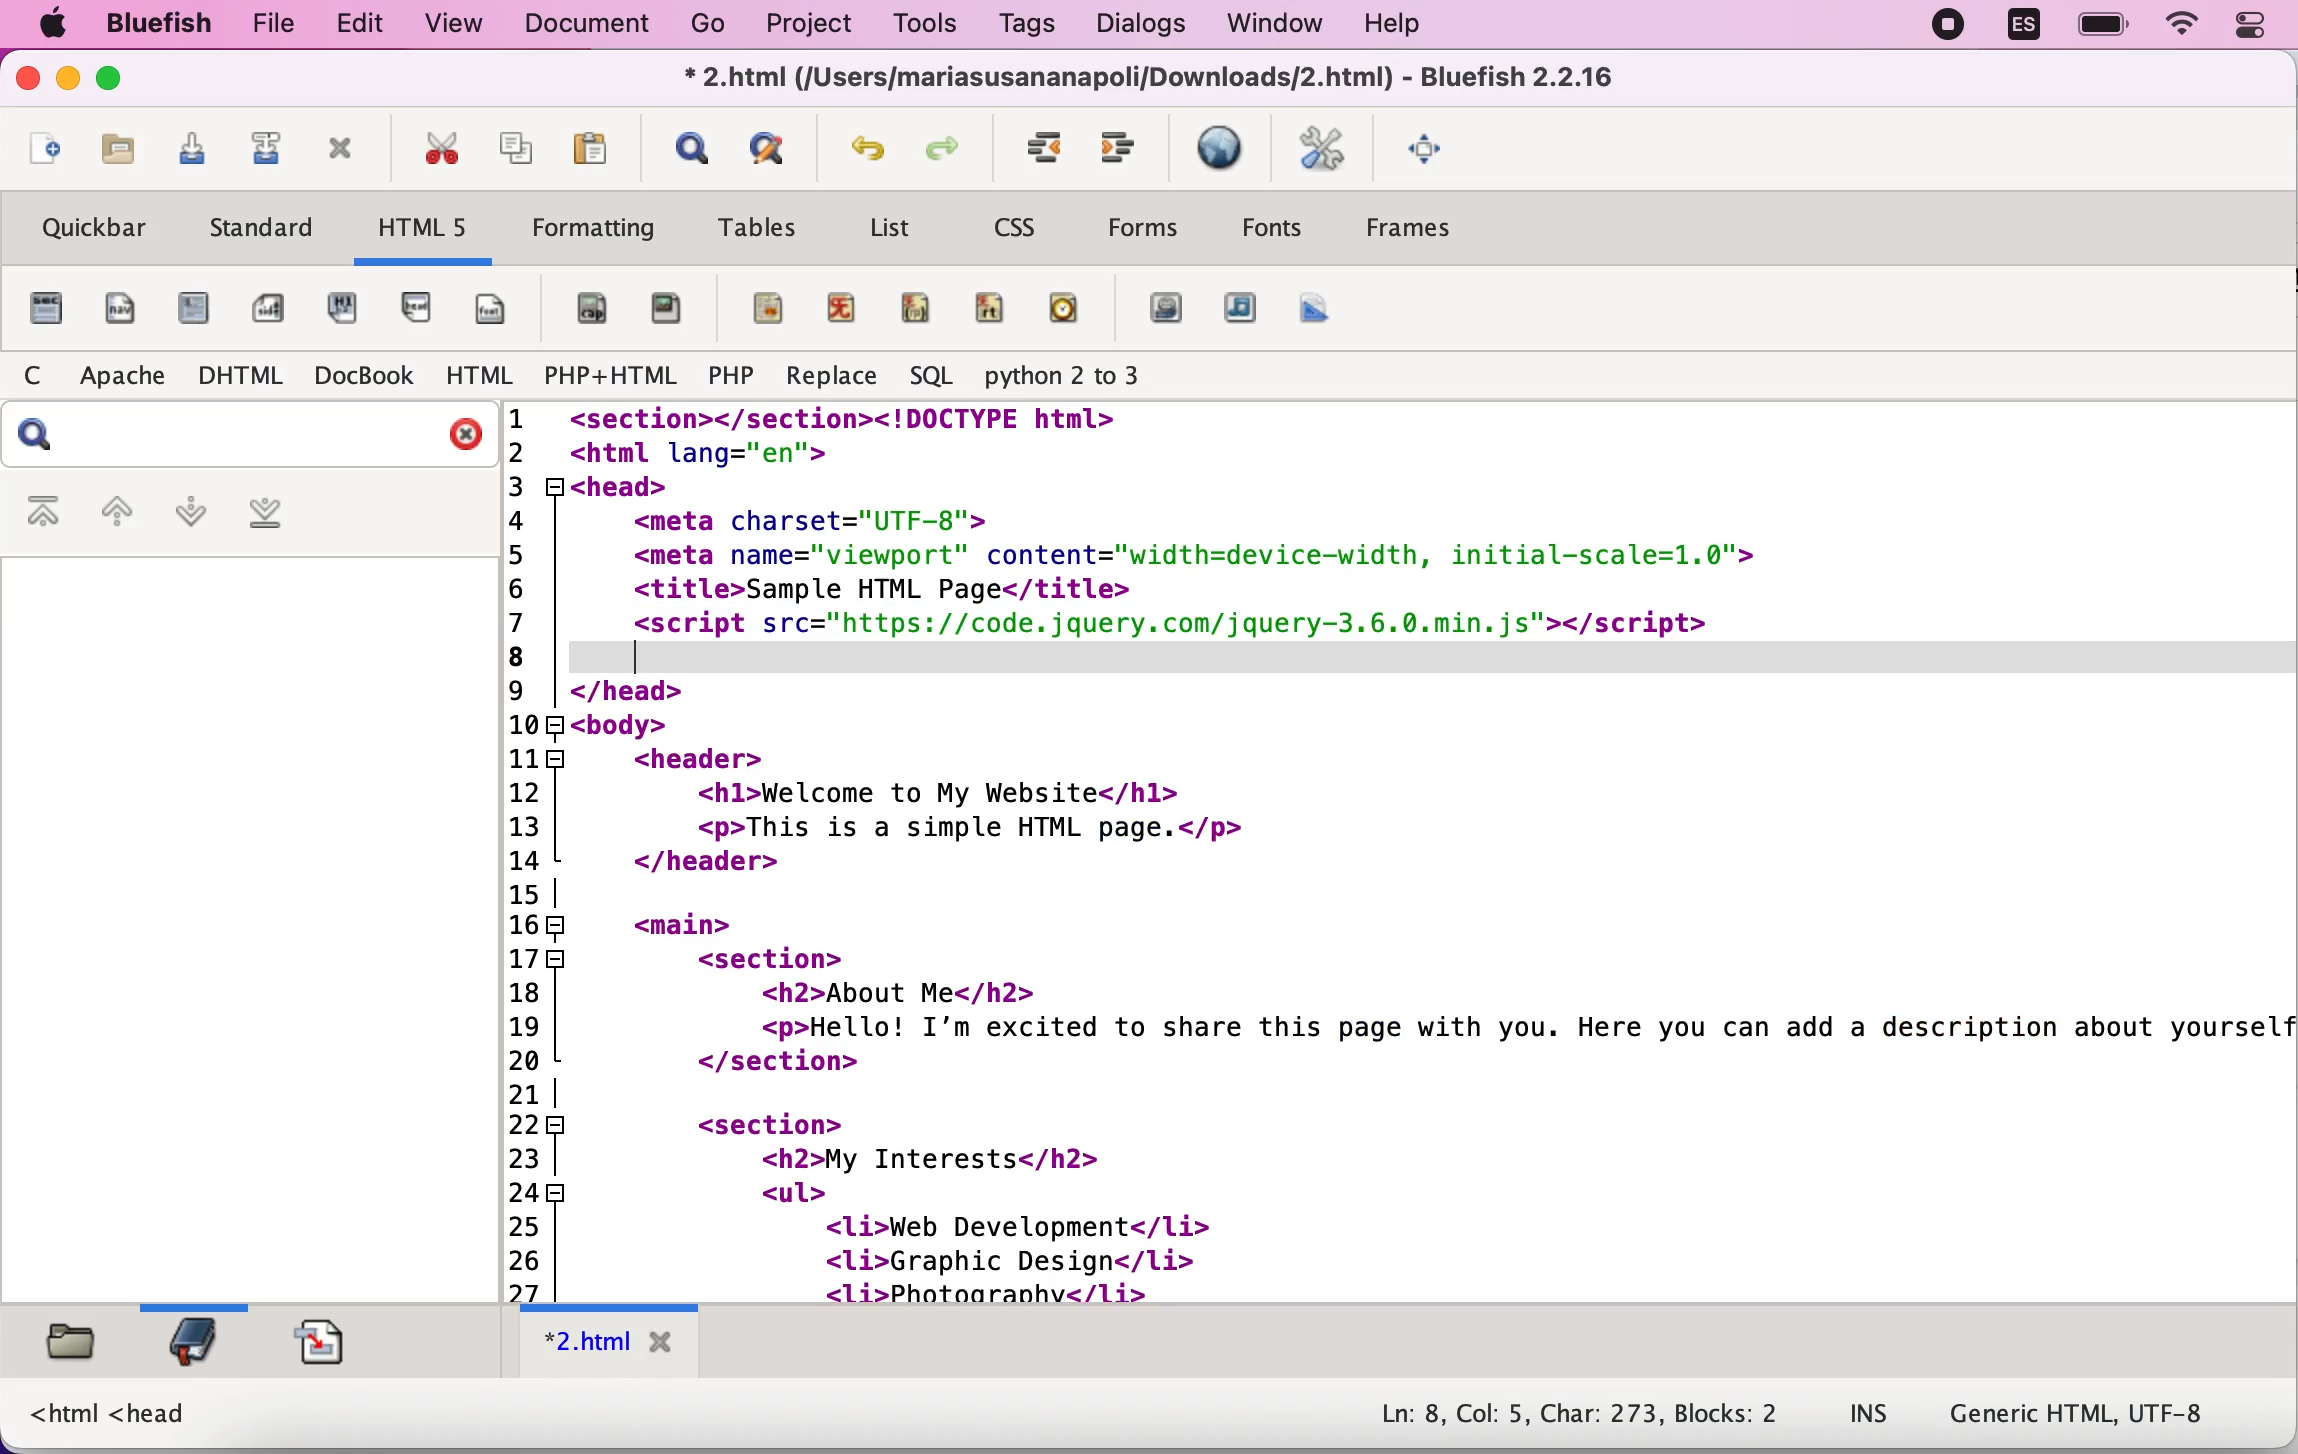  Describe the element at coordinates (371, 26) in the screenshot. I see `edit` at that location.